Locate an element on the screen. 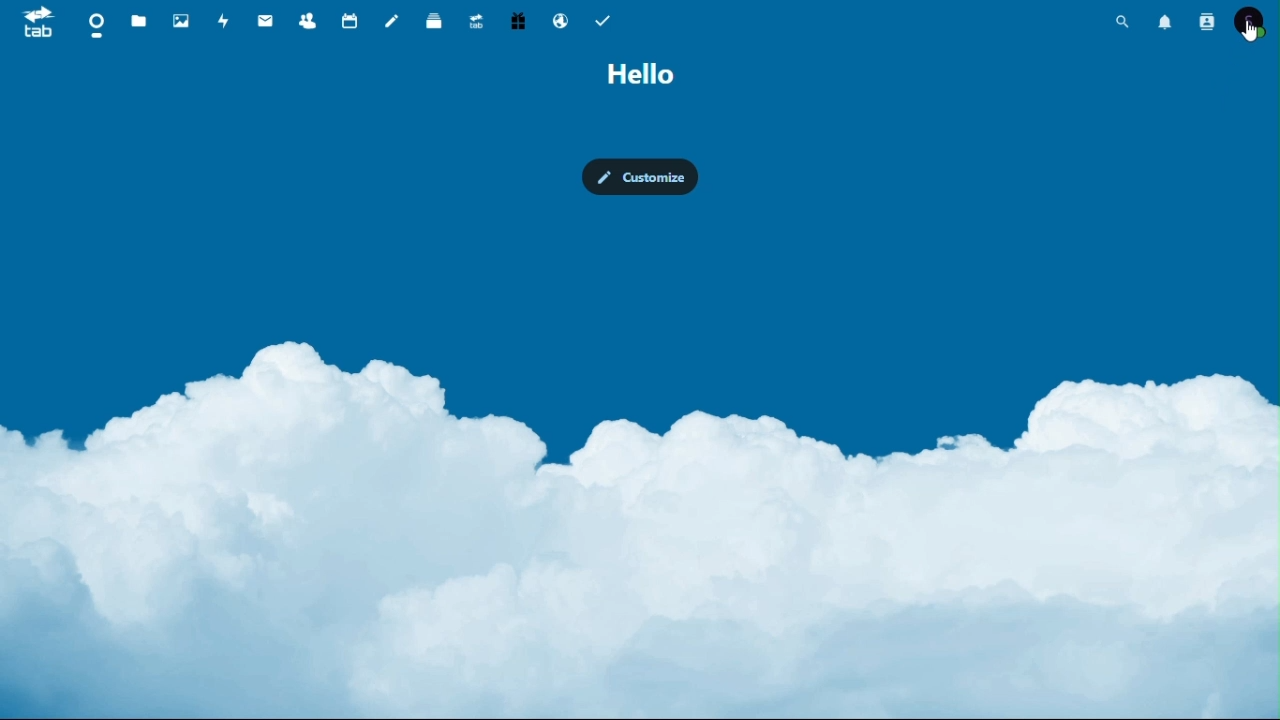 Image resolution: width=1280 pixels, height=720 pixels. Account icon is located at coordinates (1251, 24).